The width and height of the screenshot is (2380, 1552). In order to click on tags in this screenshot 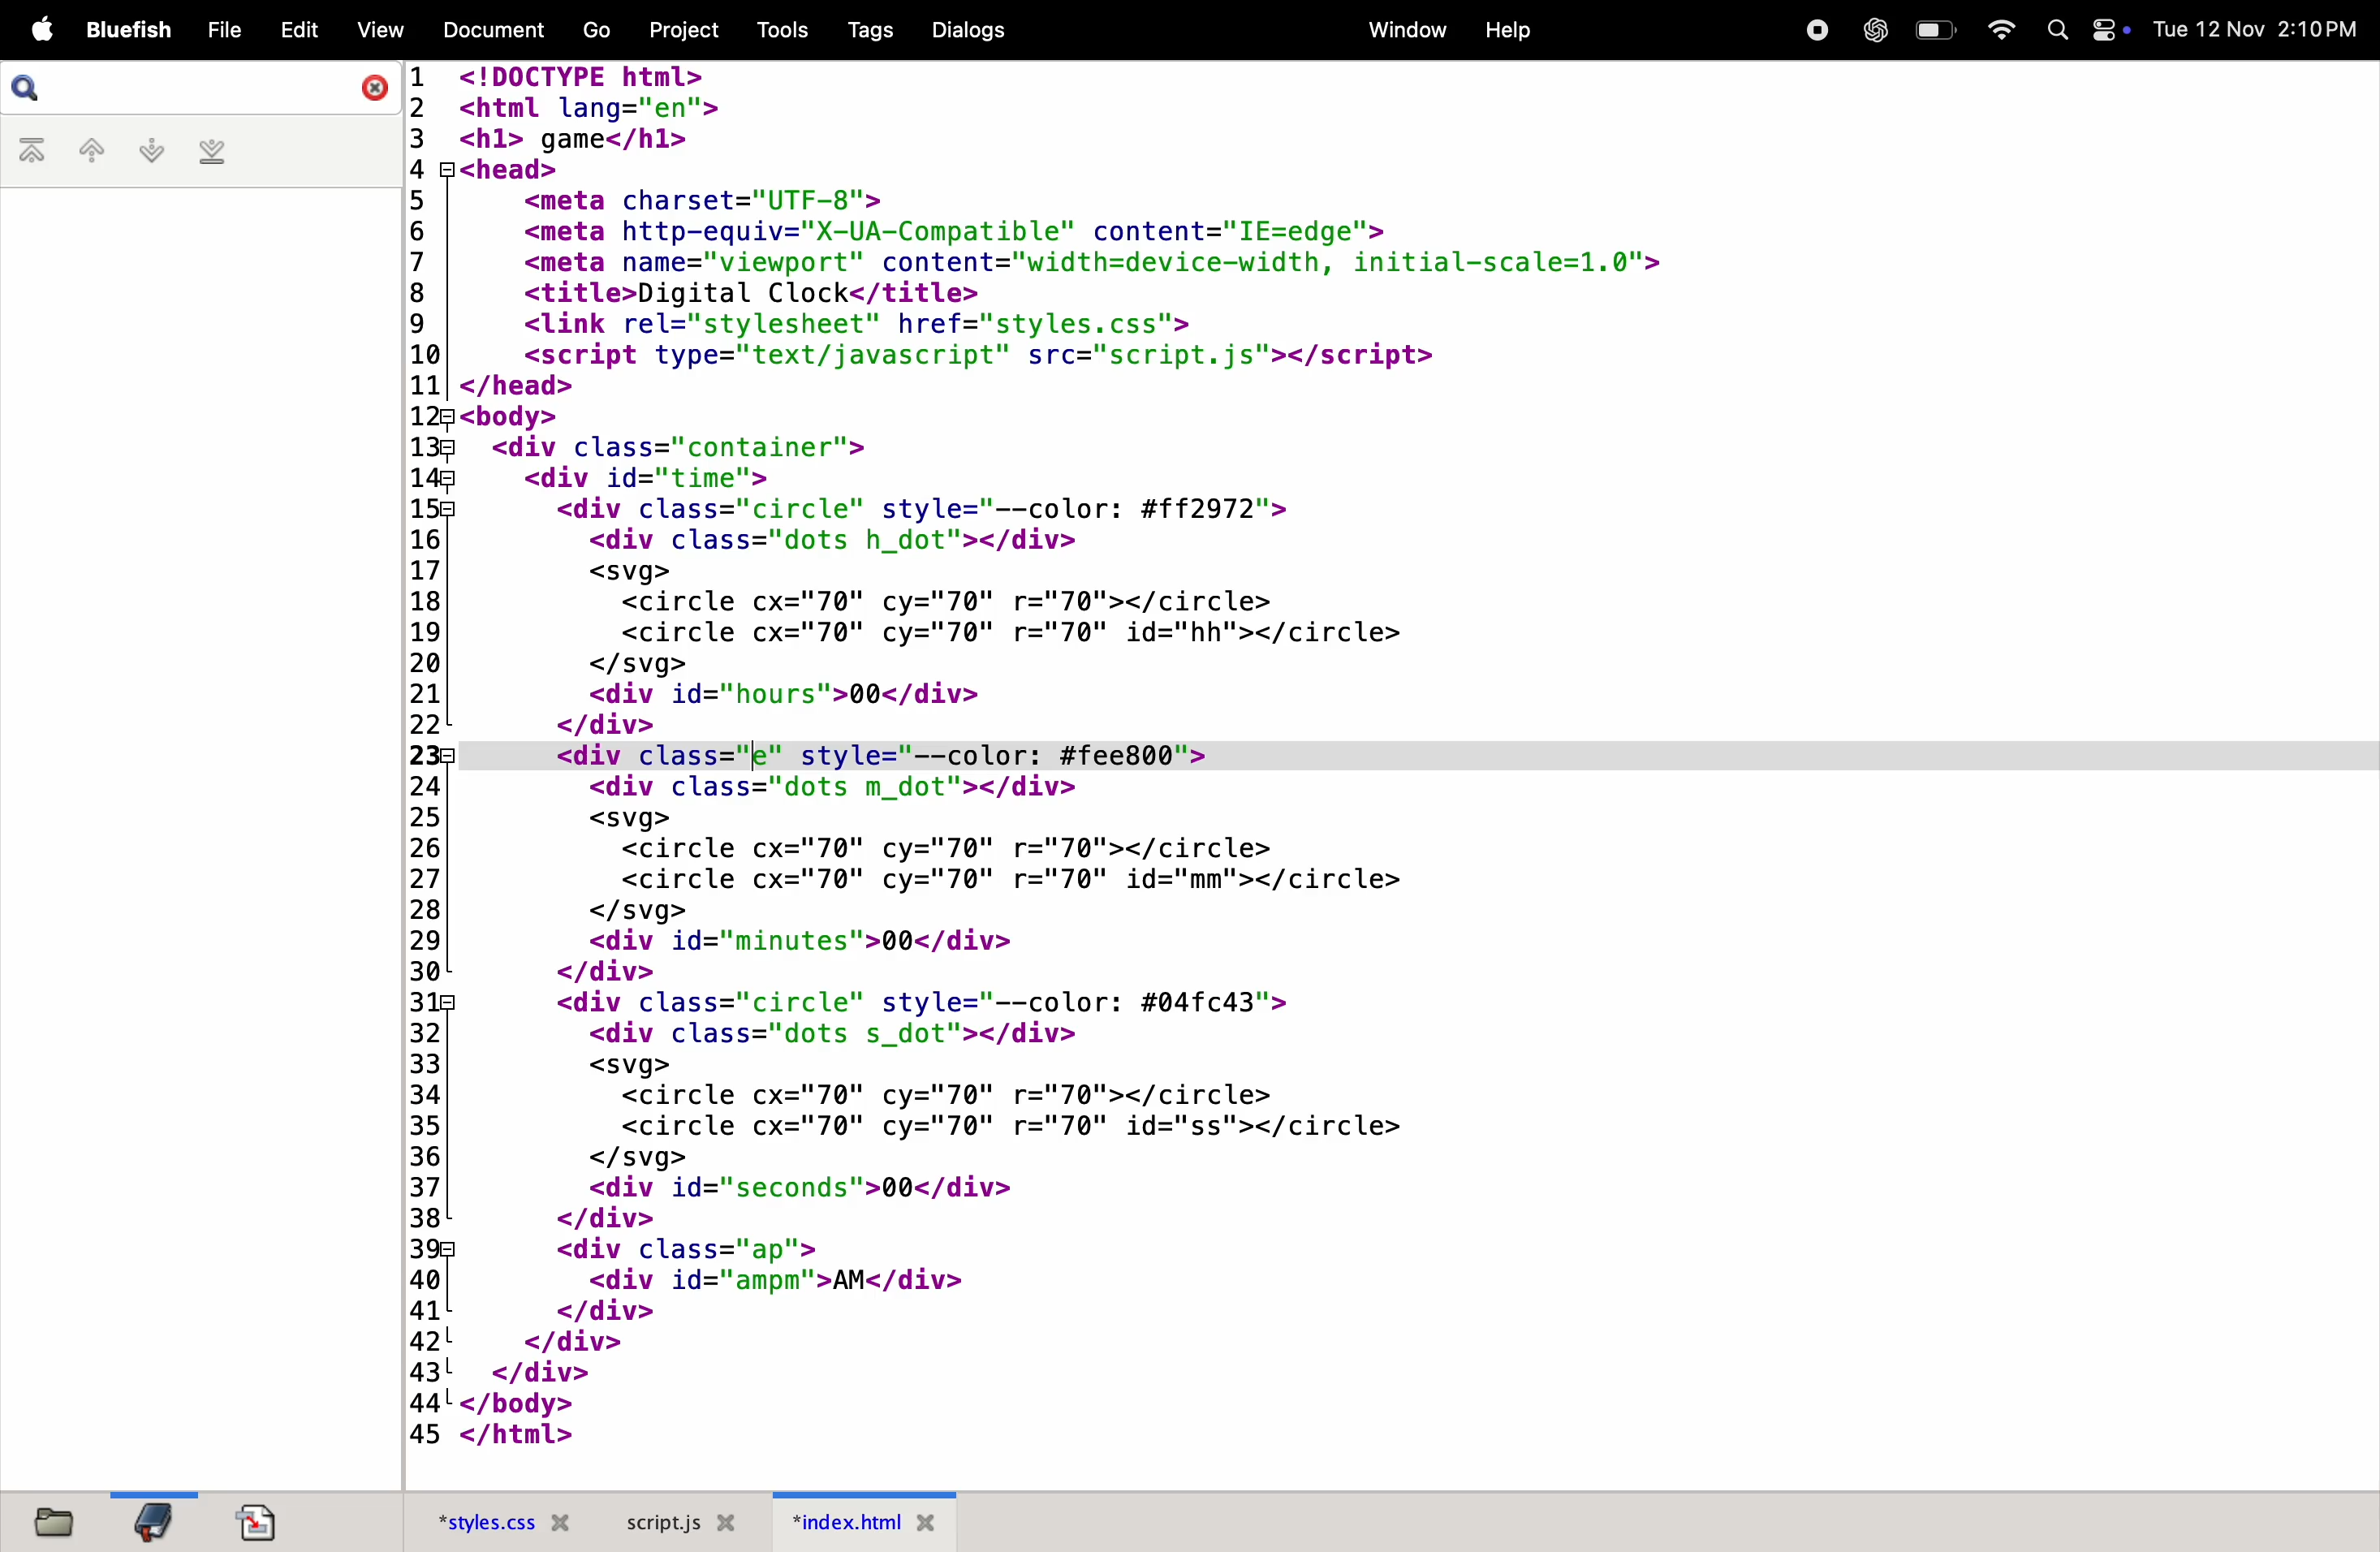, I will do `click(868, 28)`.